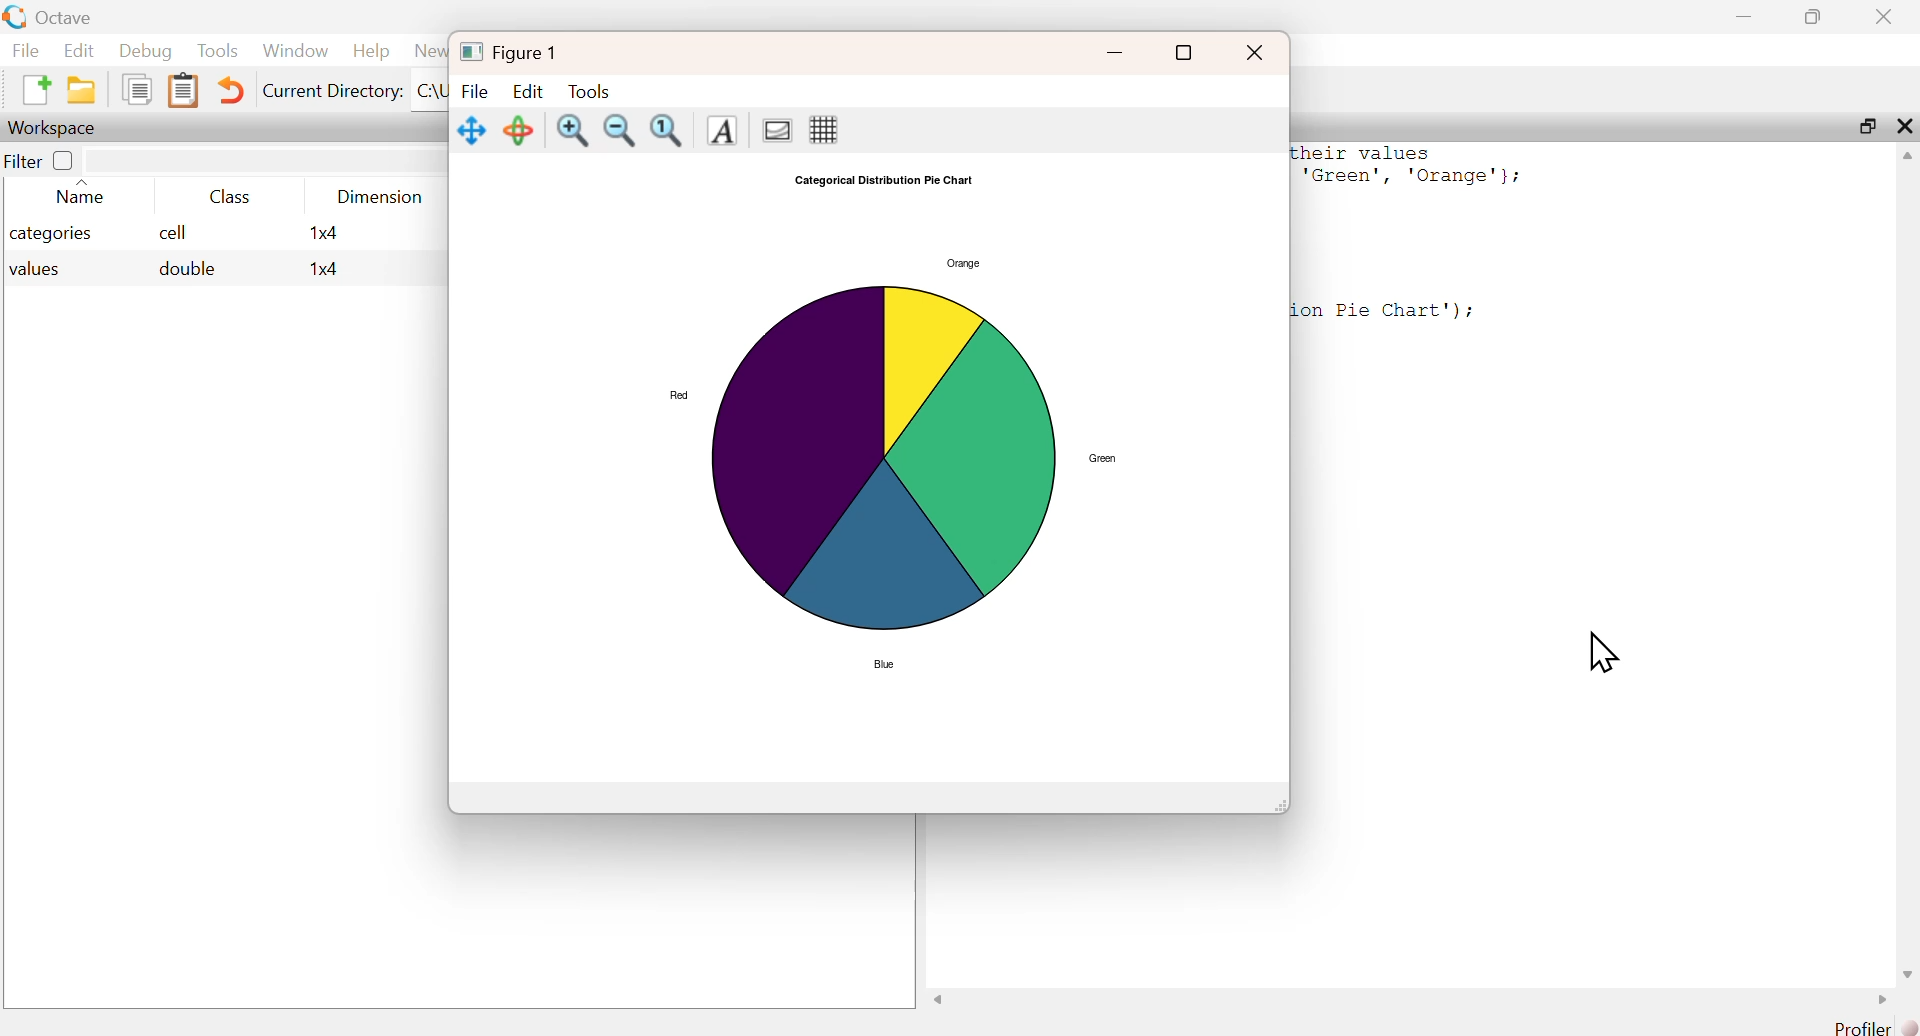  Describe the element at coordinates (572, 131) in the screenshot. I see `zoom in` at that location.